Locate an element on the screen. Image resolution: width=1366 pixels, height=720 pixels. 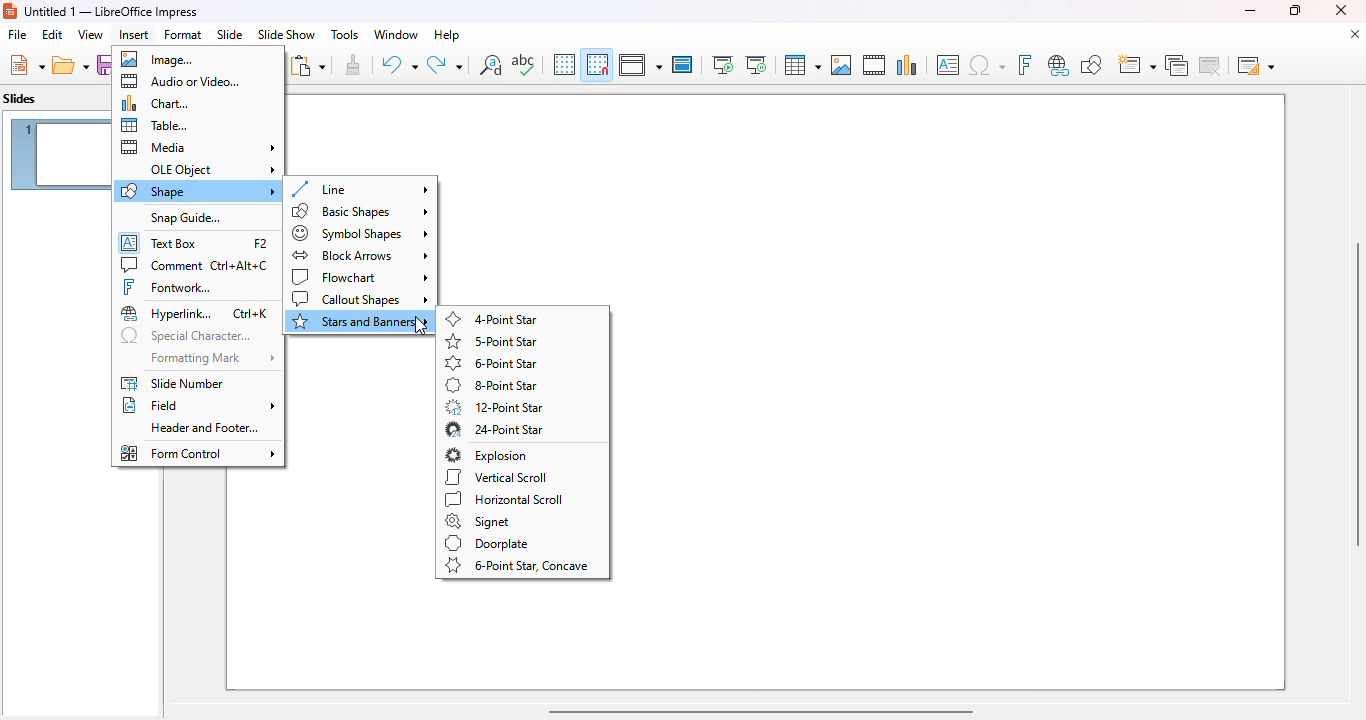
help is located at coordinates (447, 34).